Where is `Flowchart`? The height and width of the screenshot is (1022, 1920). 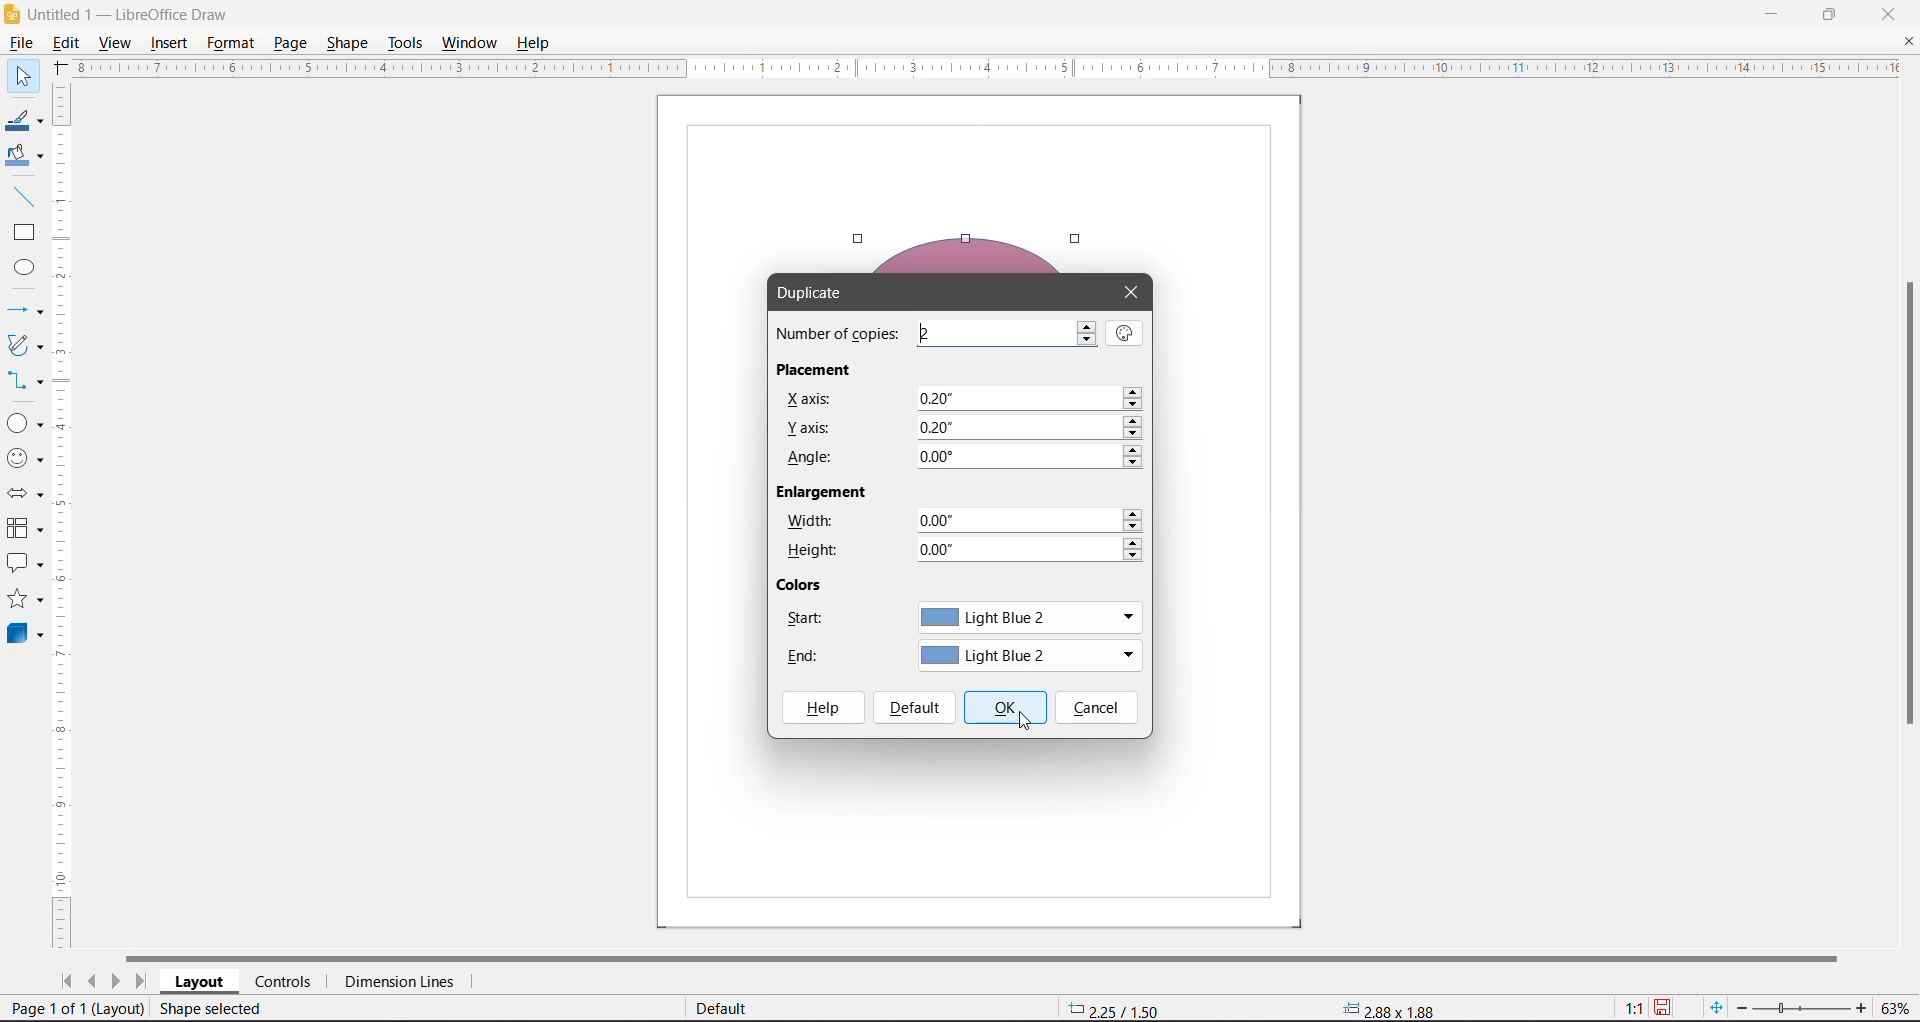
Flowchart is located at coordinates (26, 528).